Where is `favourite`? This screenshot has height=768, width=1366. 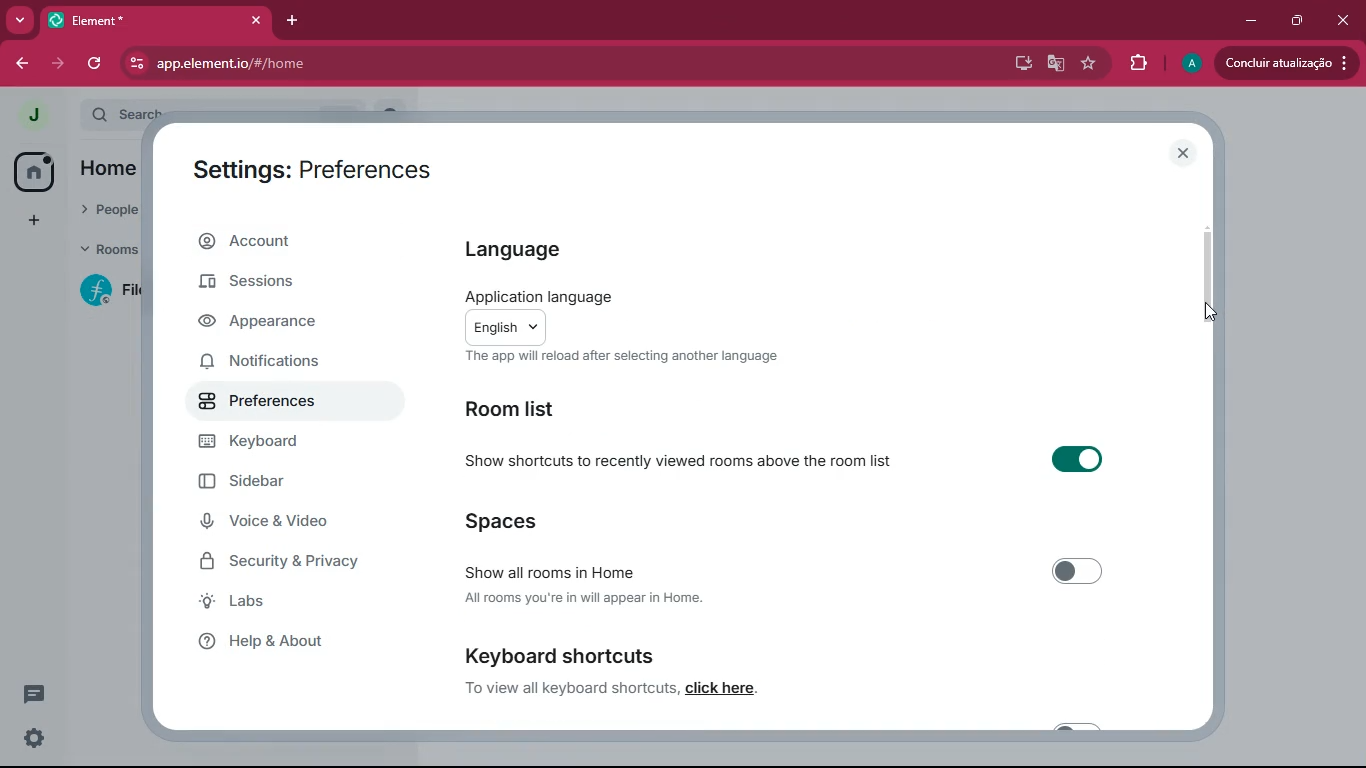 favourite is located at coordinates (1088, 65).